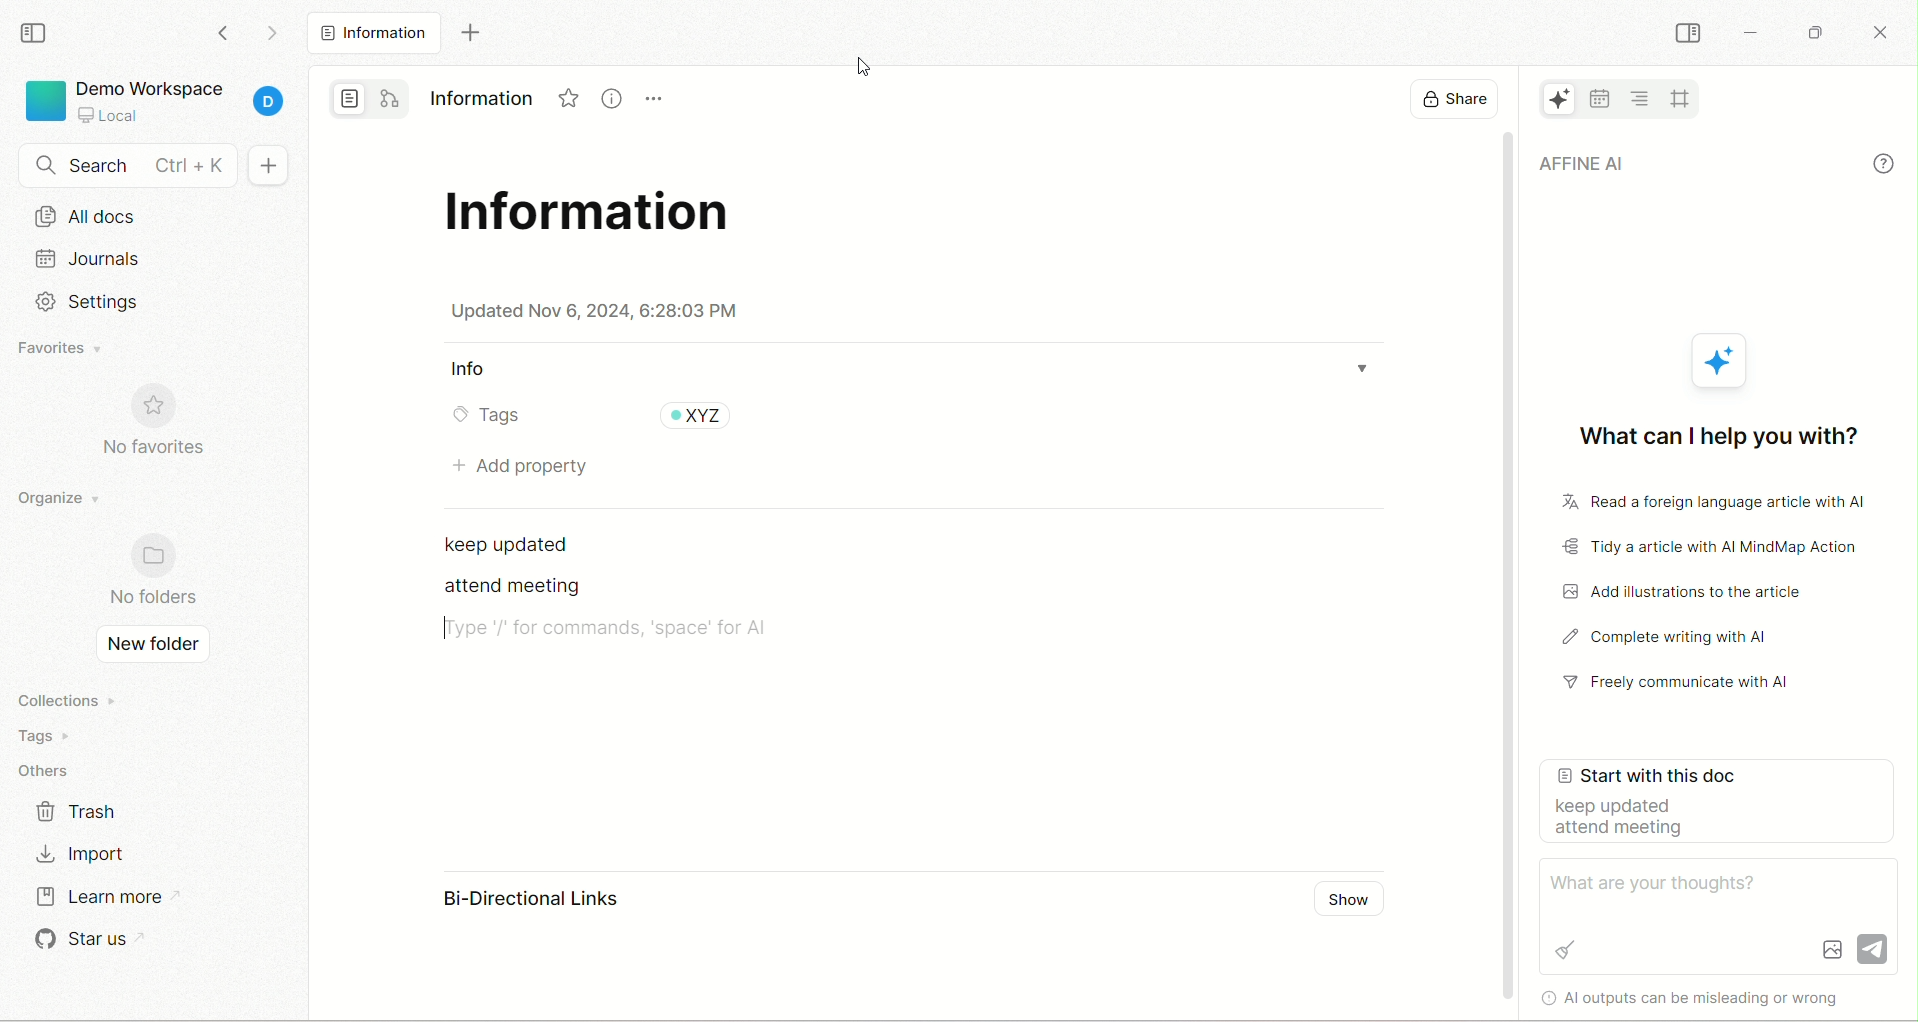 The width and height of the screenshot is (1918, 1022). Describe the element at coordinates (1708, 997) in the screenshot. I see `AI outputs can be misleading or wrong` at that location.